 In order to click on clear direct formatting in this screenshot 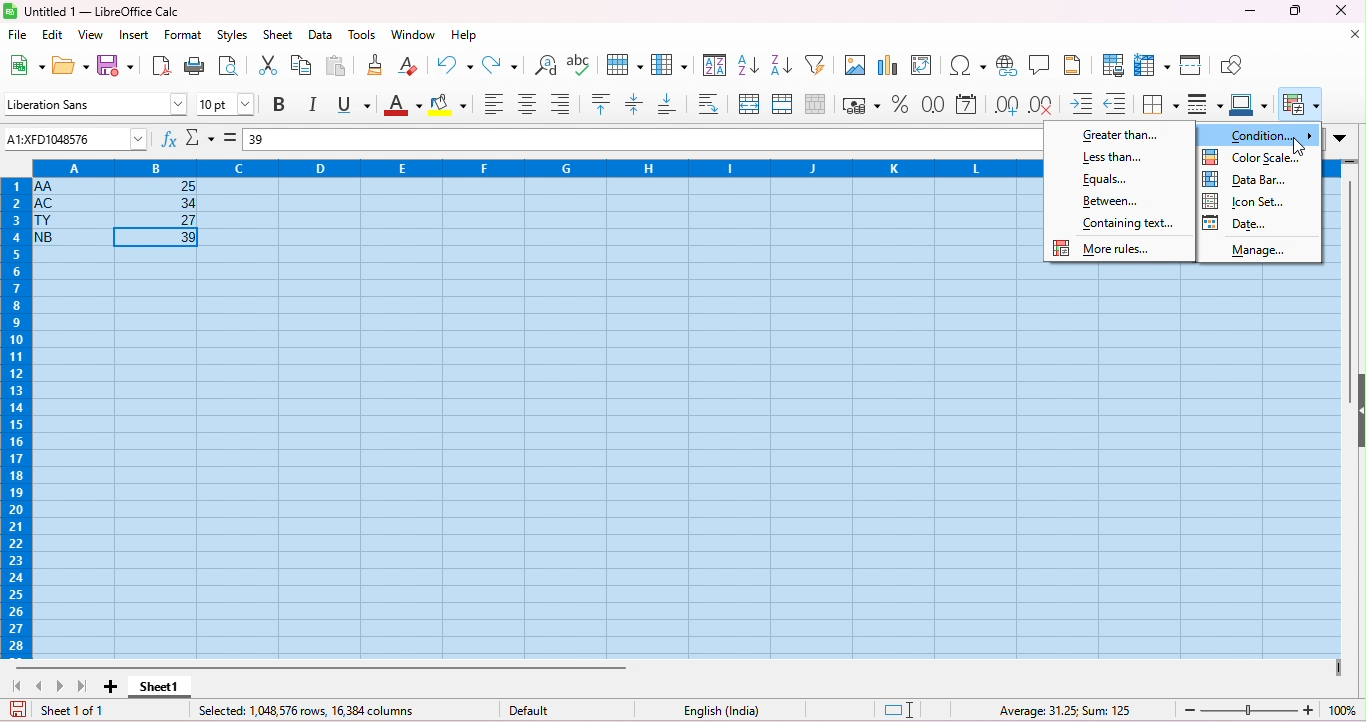, I will do `click(408, 64)`.